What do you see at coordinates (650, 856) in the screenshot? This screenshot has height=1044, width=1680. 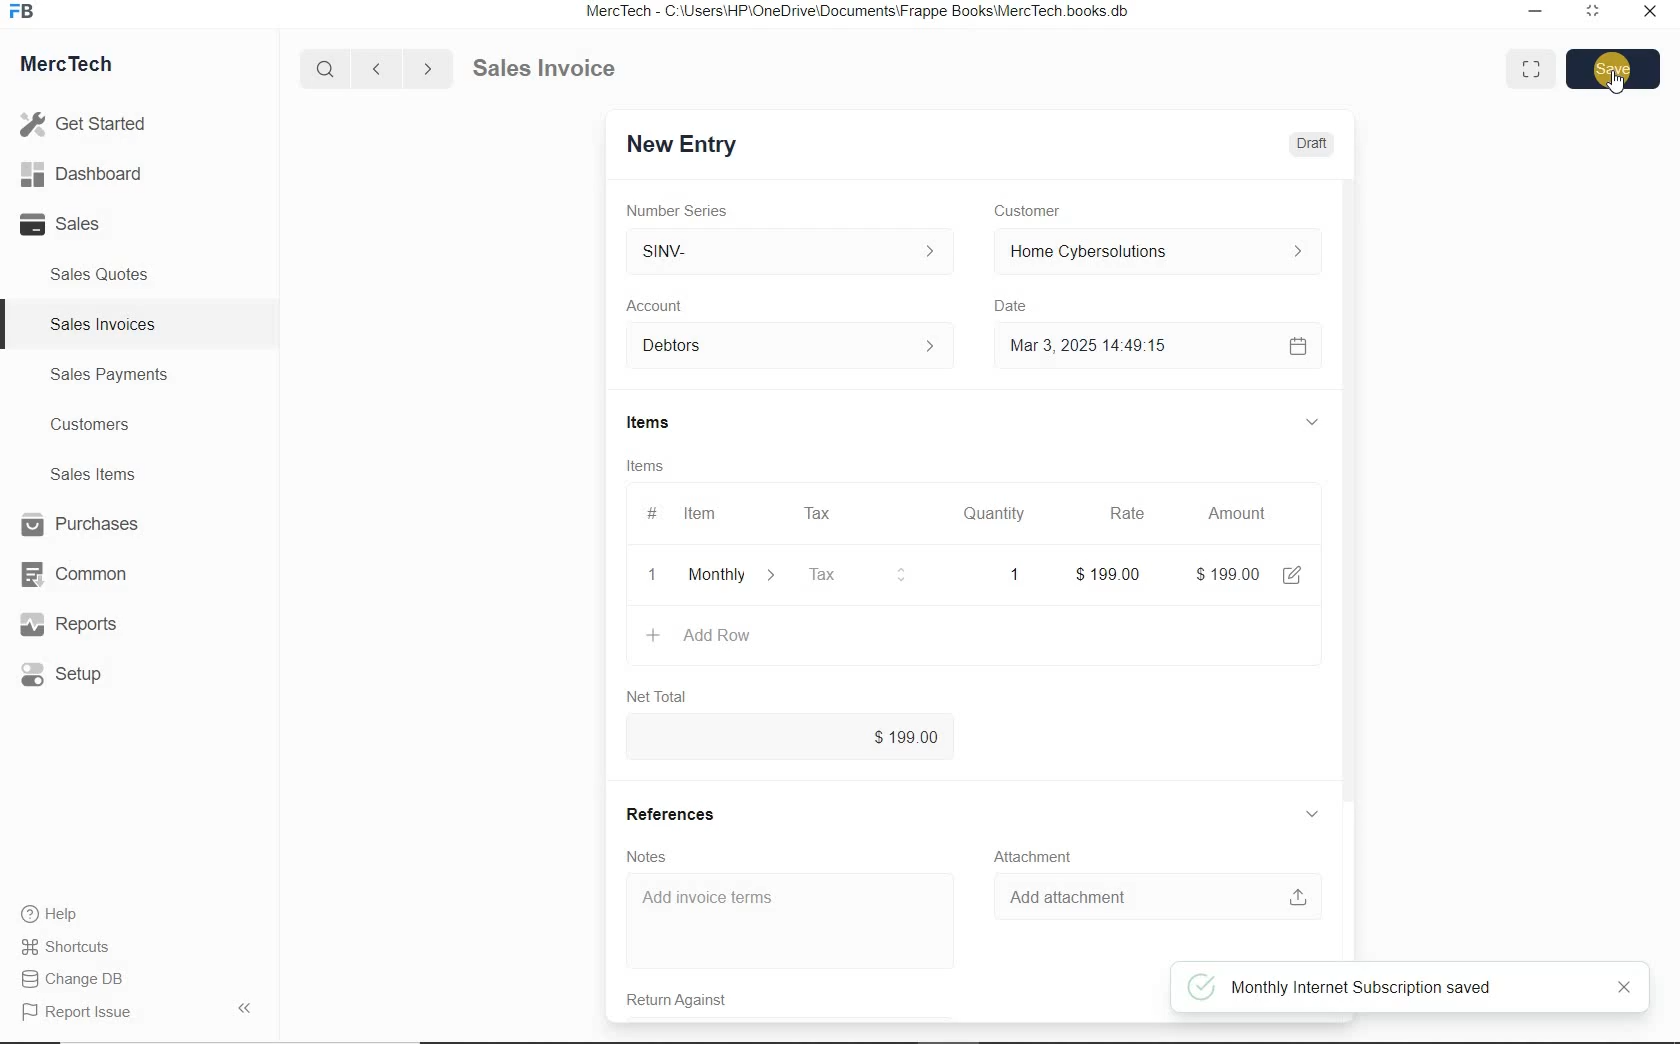 I see `Notes` at bounding box center [650, 856].